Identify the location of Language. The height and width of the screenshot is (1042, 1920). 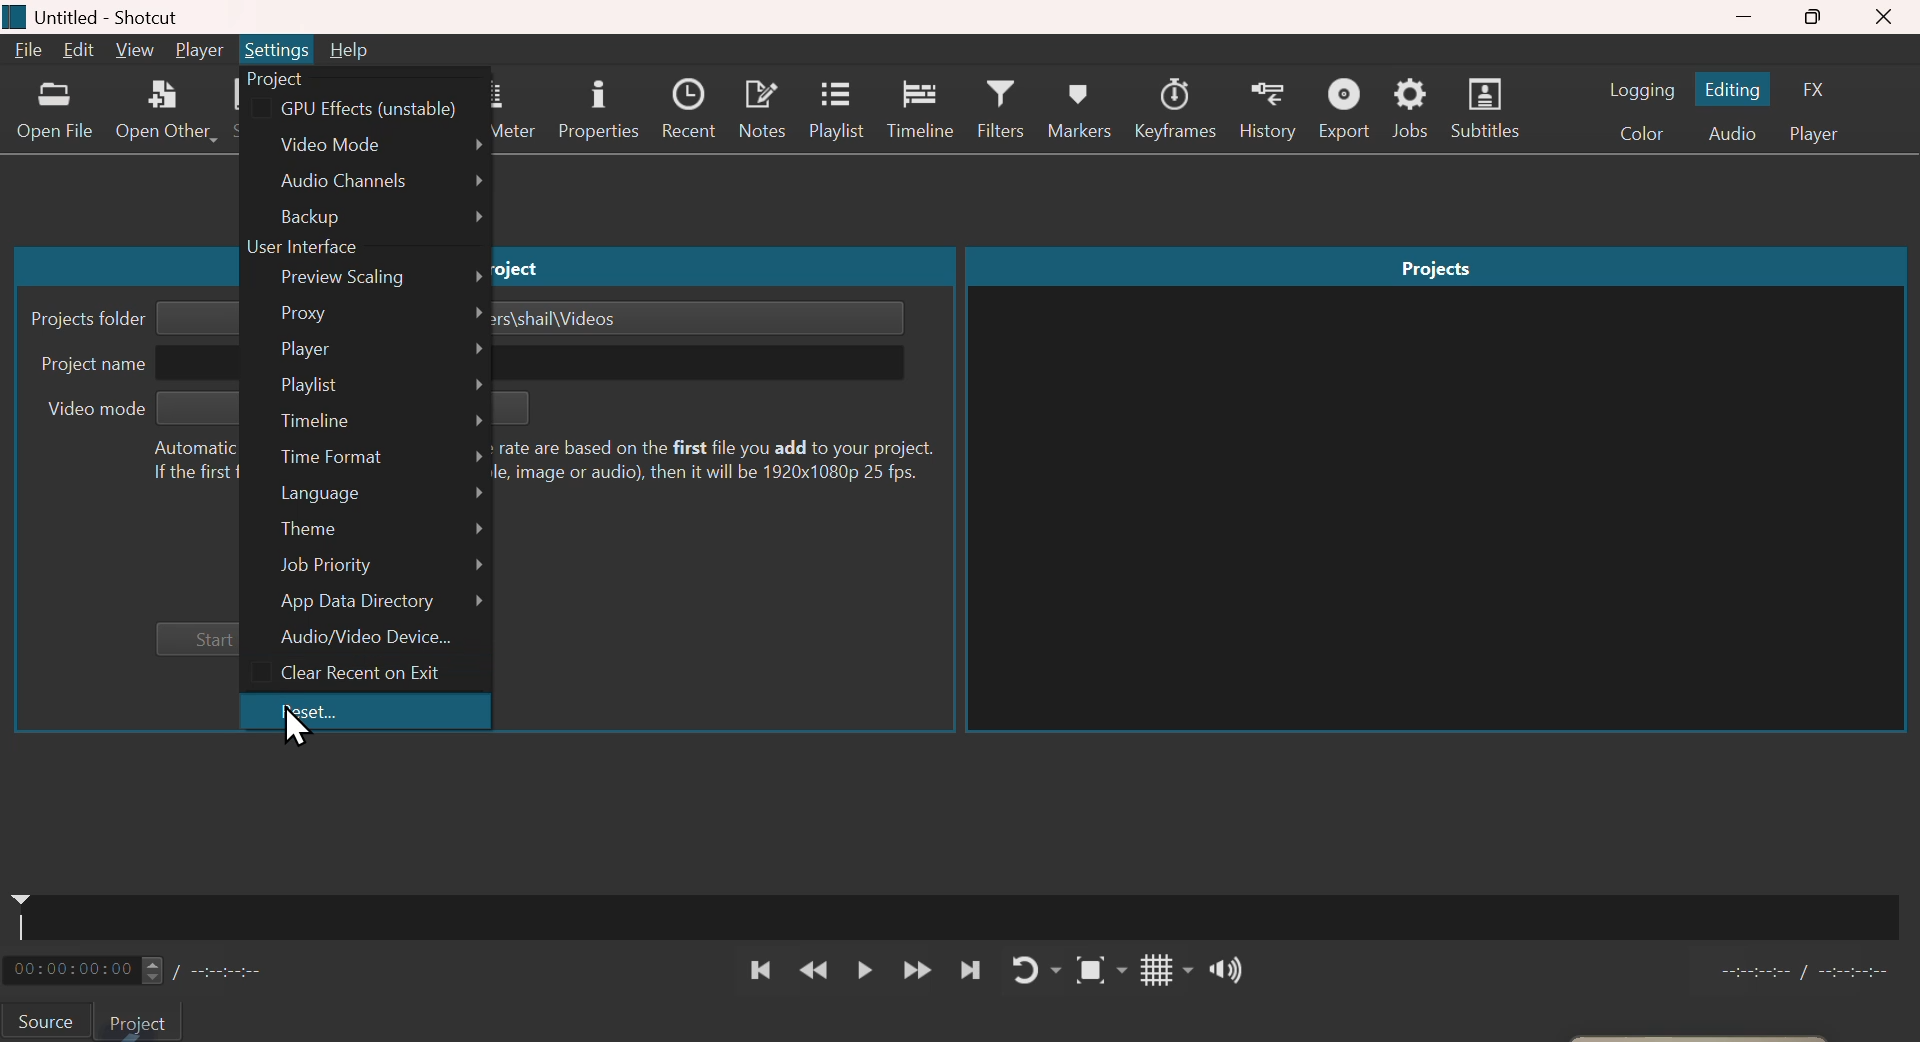
(364, 496).